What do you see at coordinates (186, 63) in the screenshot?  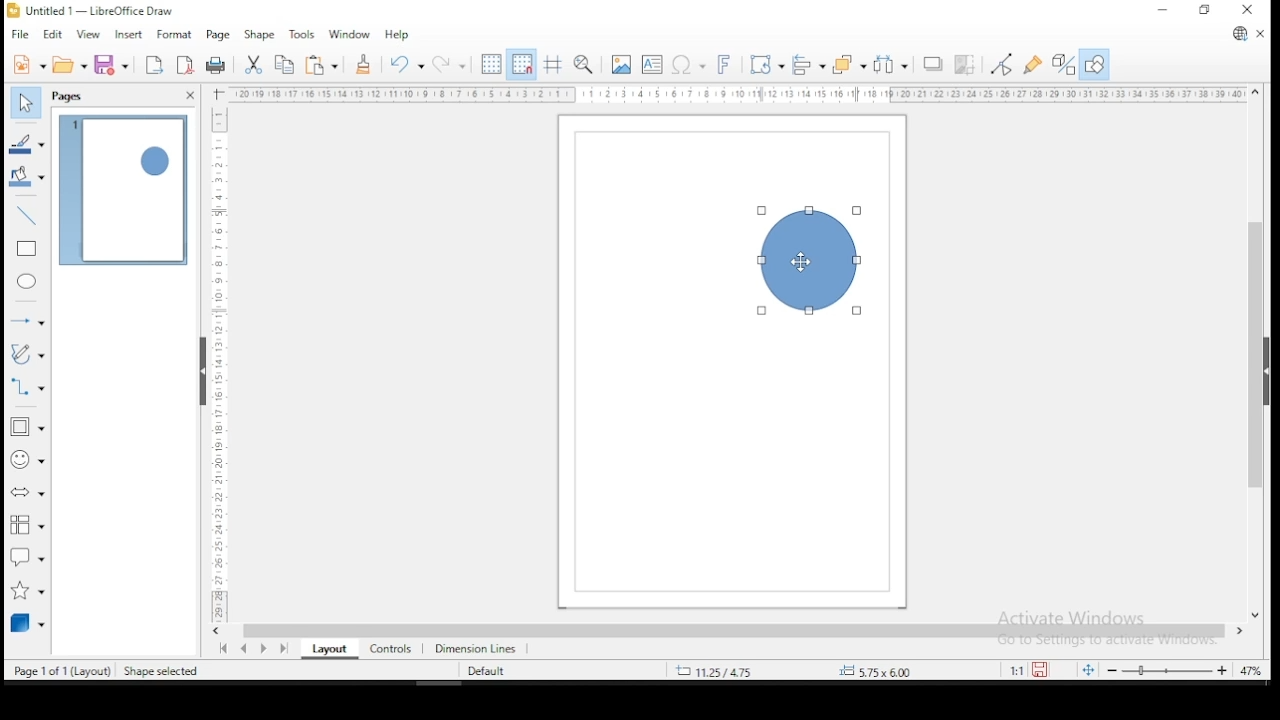 I see `export as PDF` at bounding box center [186, 63].